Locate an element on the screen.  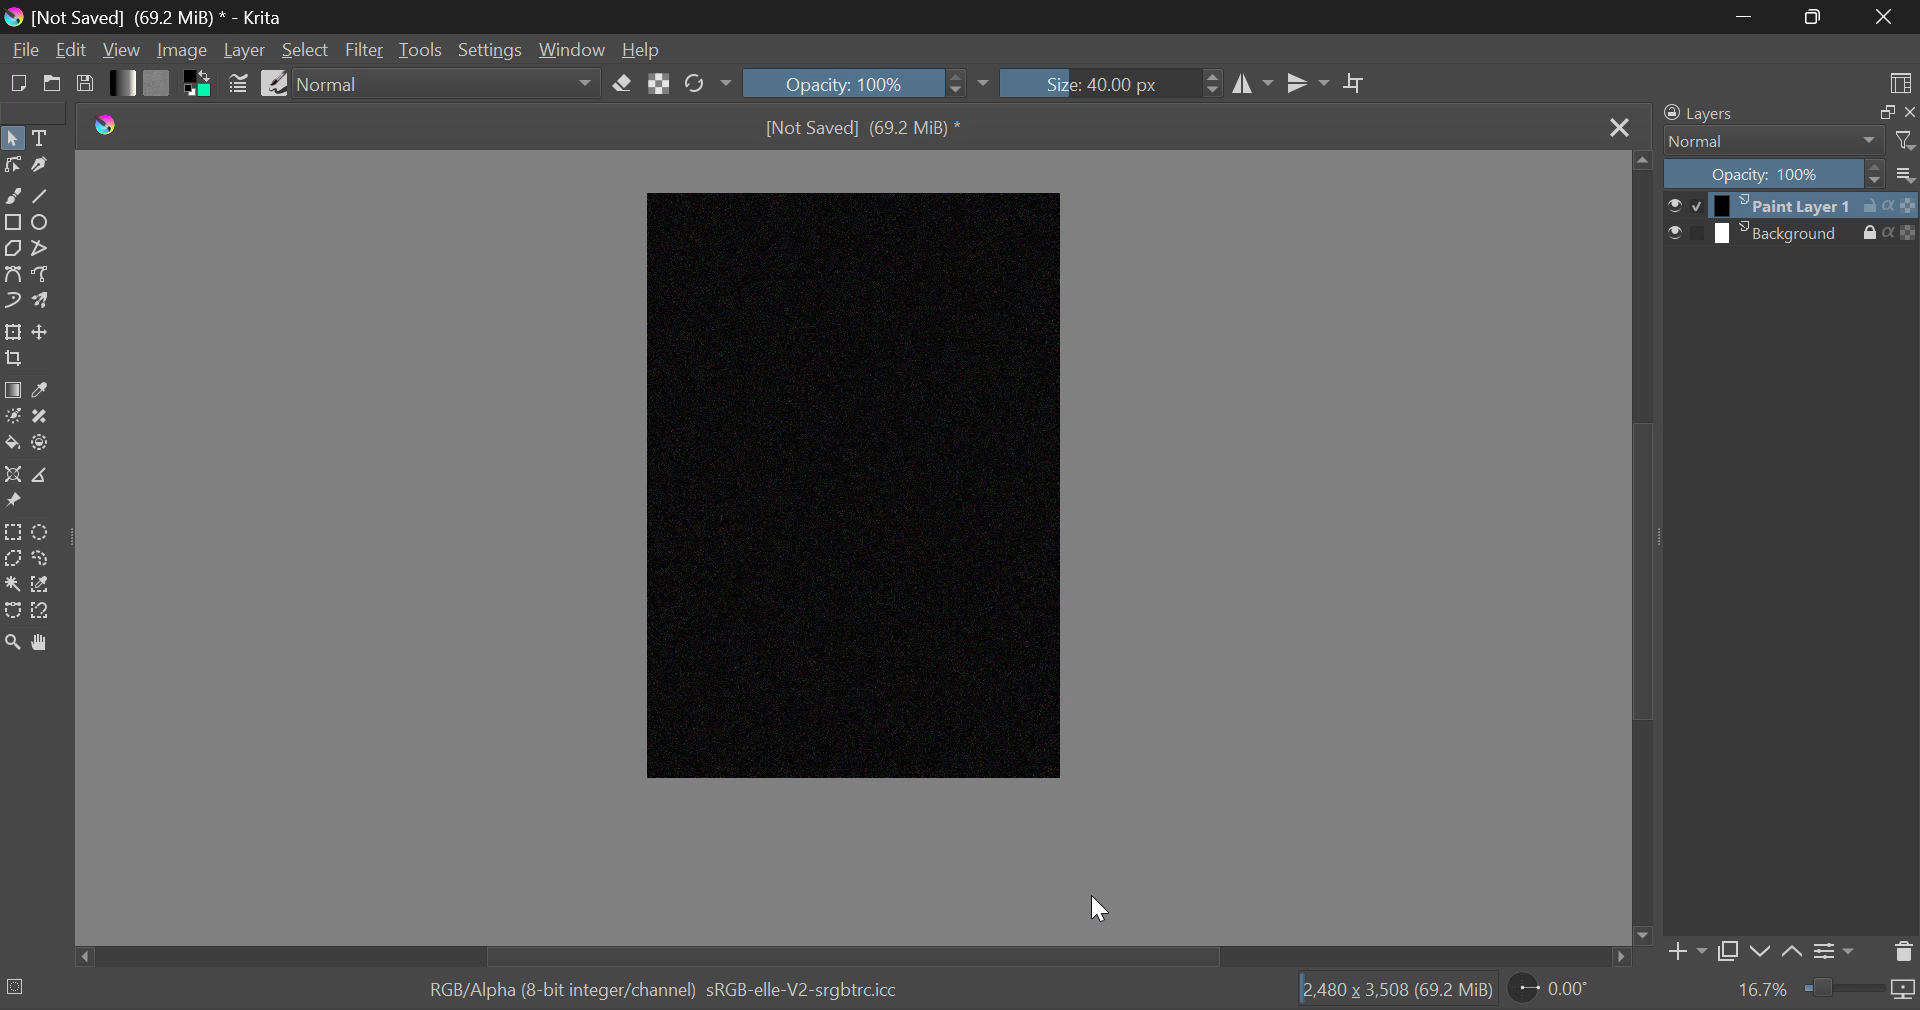
Bezier Curve is located at coordinates (14, 276).